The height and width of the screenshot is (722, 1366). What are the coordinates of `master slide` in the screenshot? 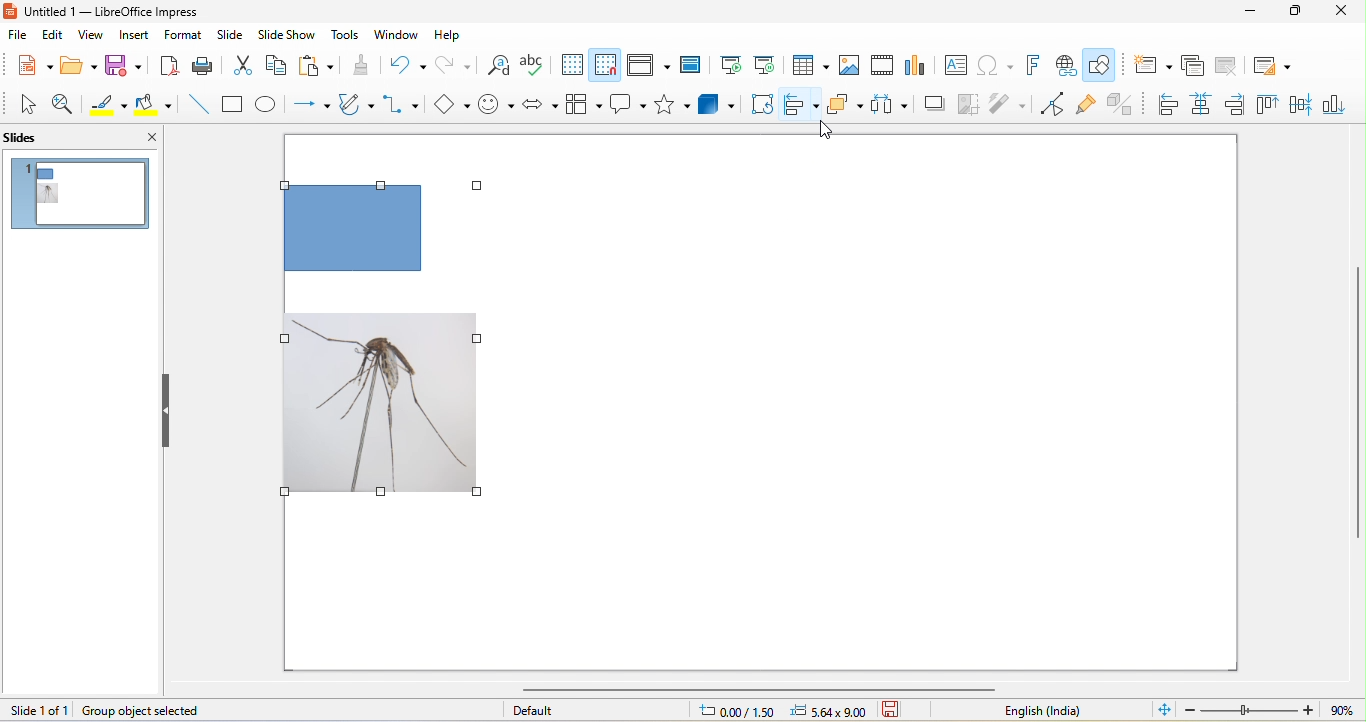 It's located at (694, 64).